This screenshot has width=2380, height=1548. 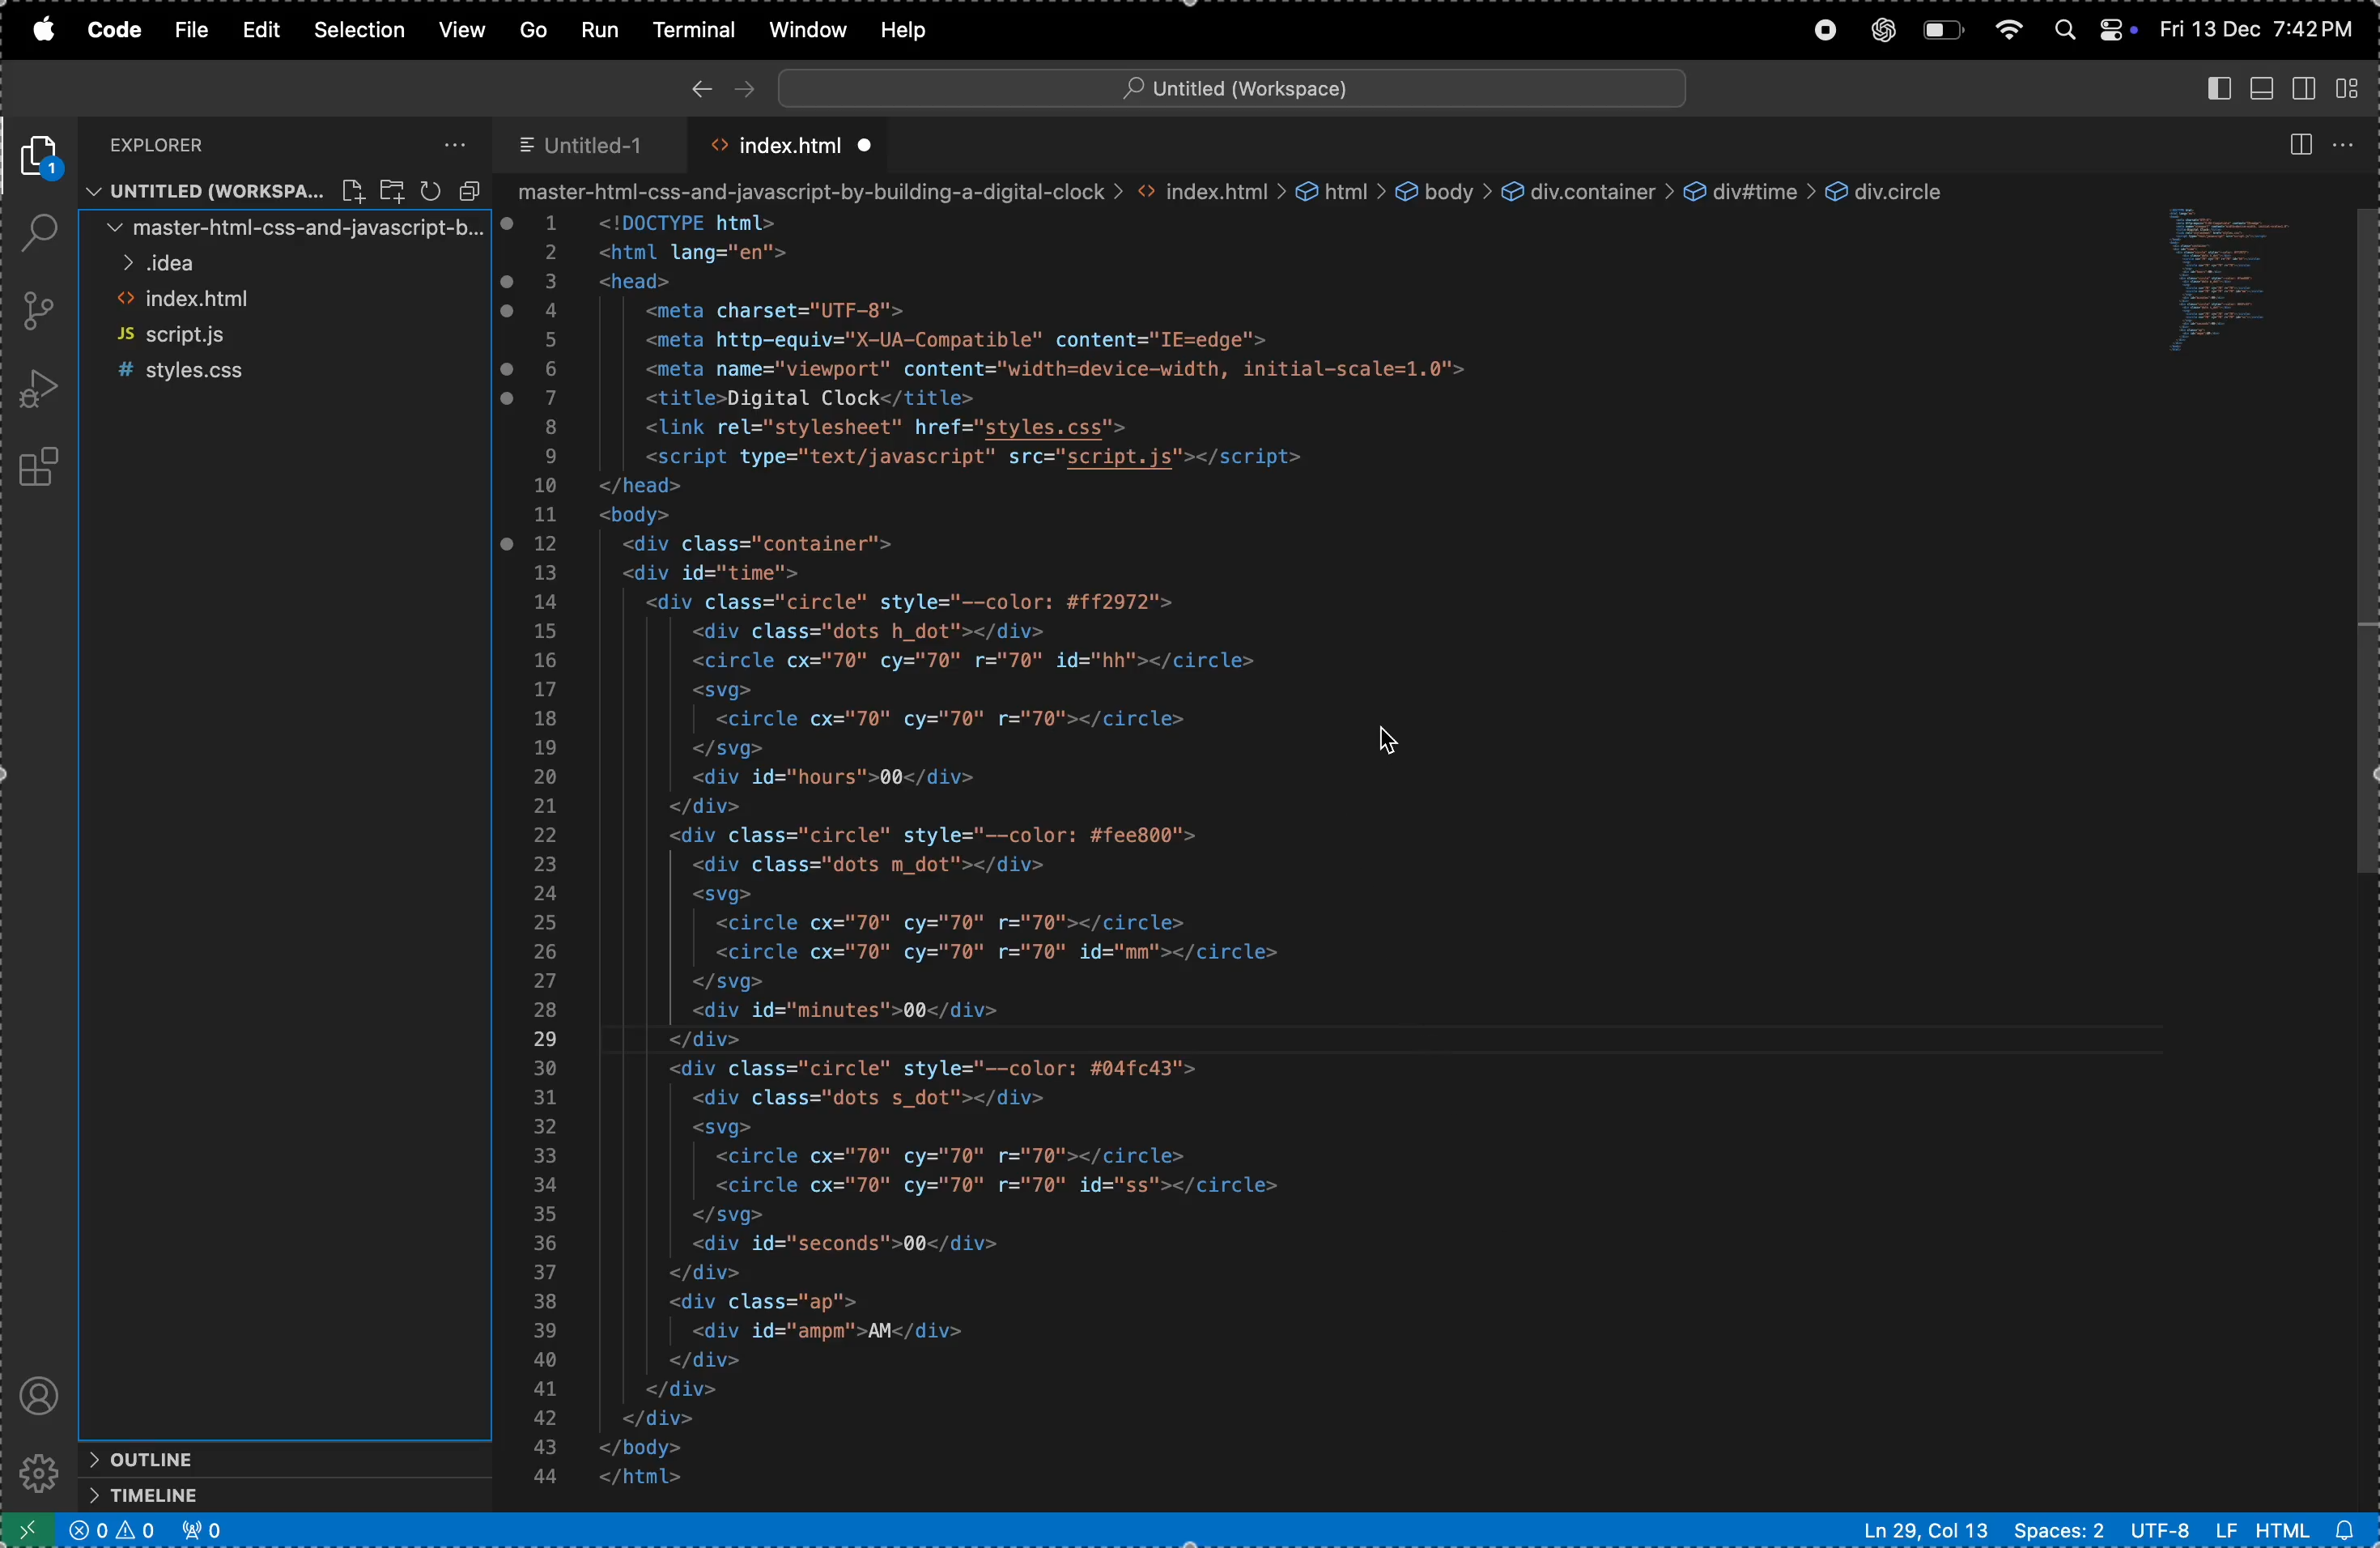 What do you see at coordinates (39, 313) in the screenshot?
I see `source control` at bounding box center [39, 313].